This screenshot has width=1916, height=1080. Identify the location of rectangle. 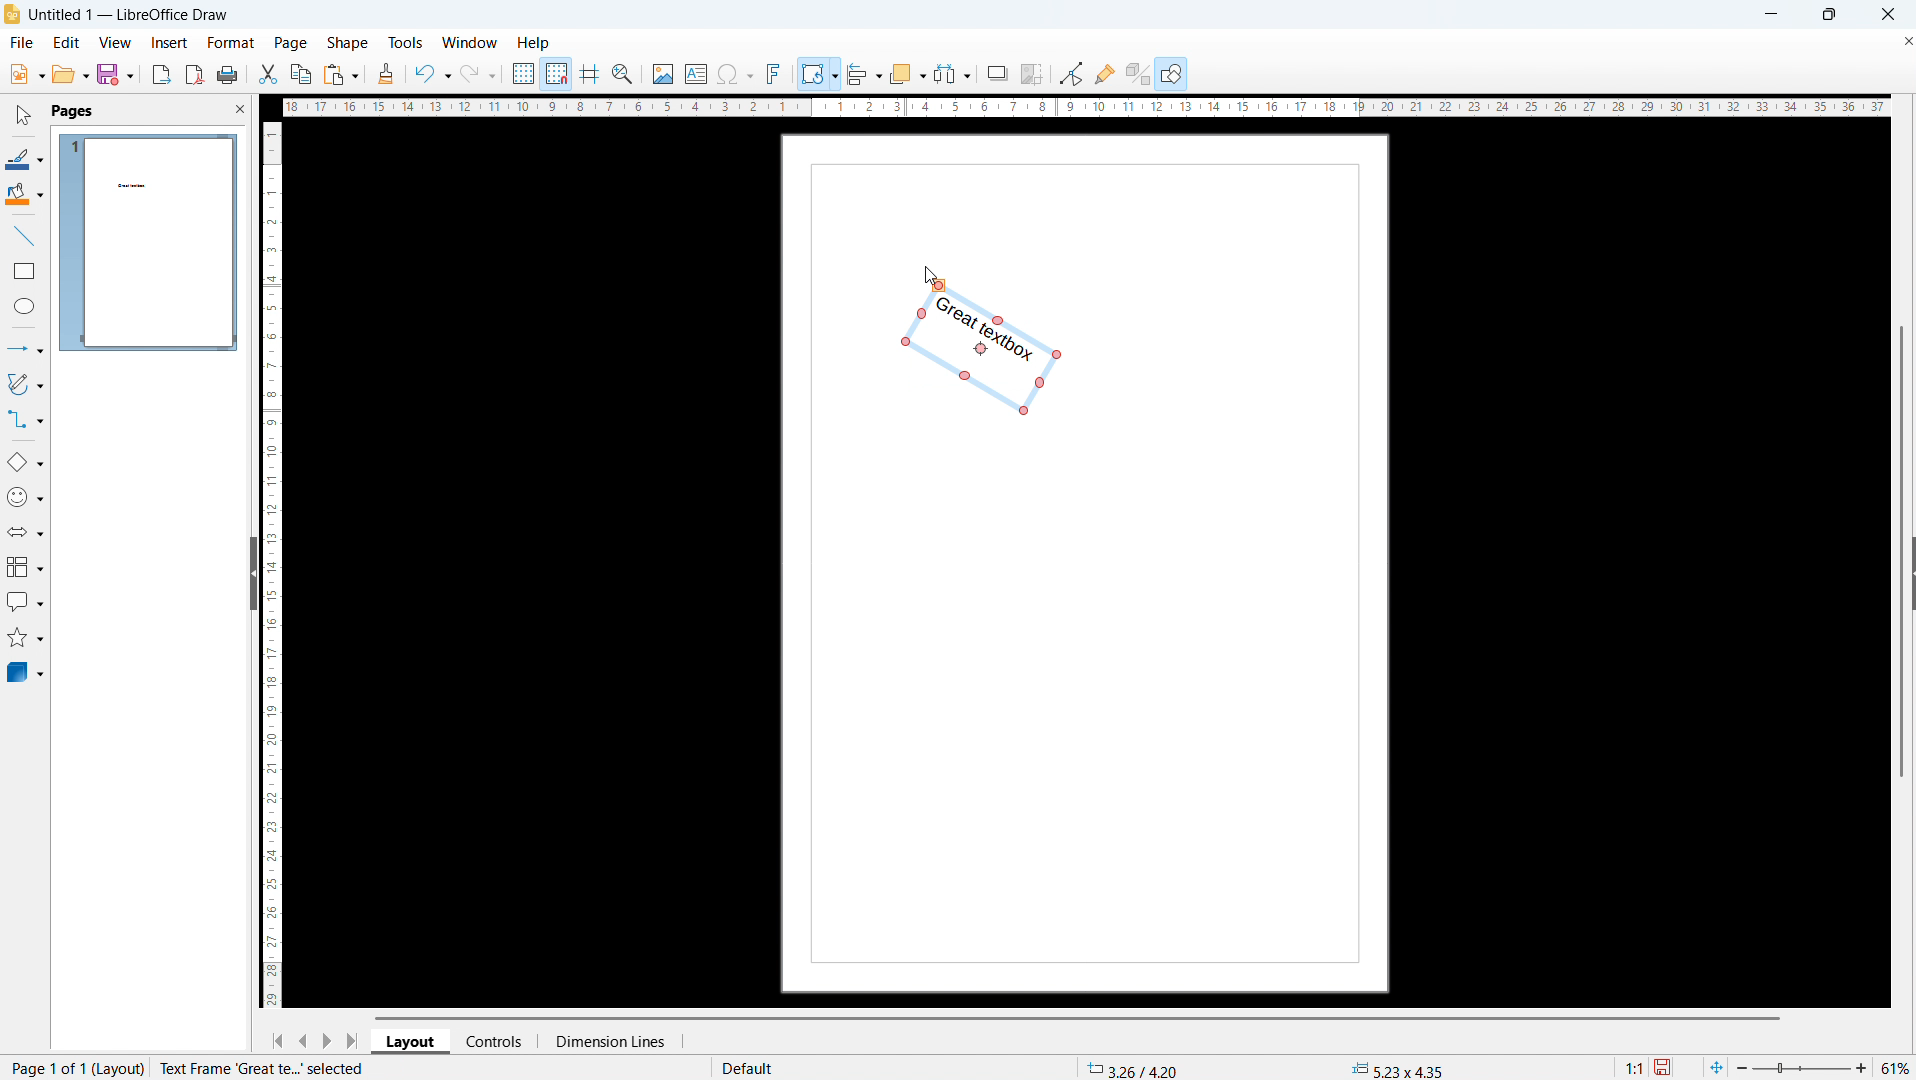
(25, 270).